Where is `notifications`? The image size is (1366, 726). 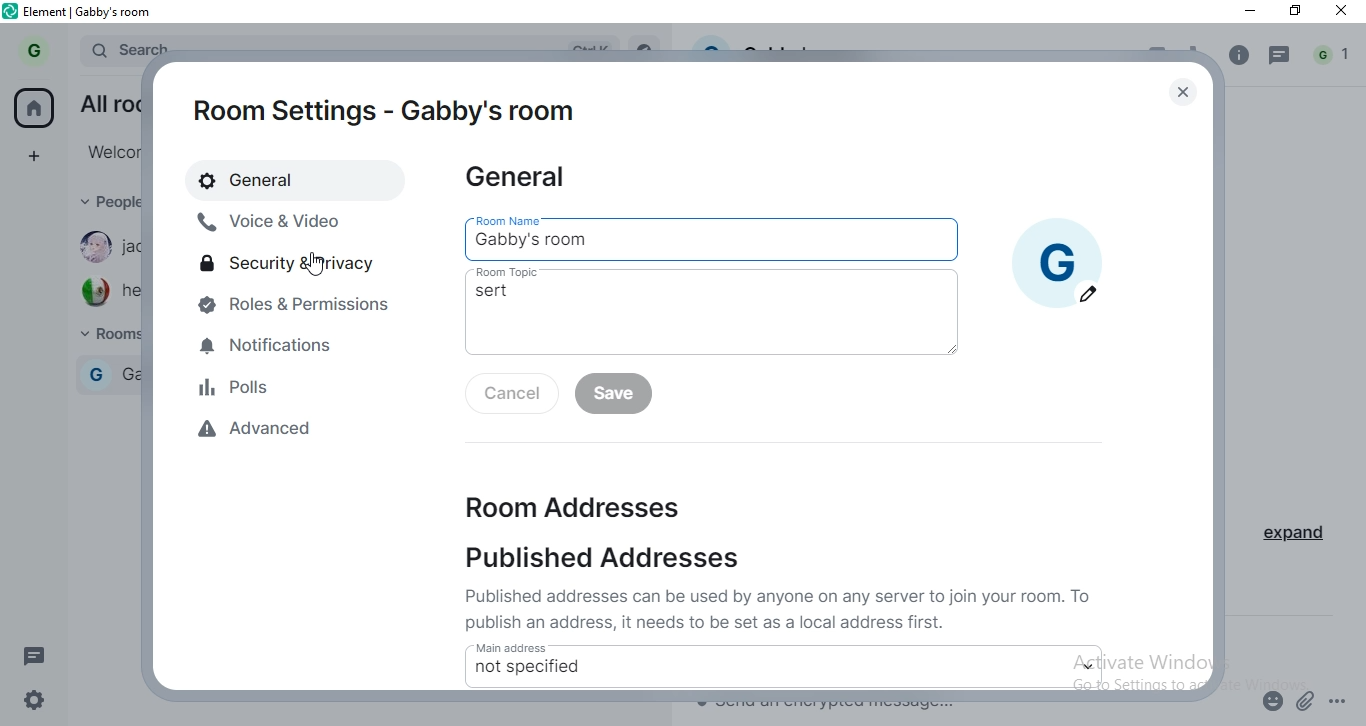
notifications is located at coordinates (290, 351).